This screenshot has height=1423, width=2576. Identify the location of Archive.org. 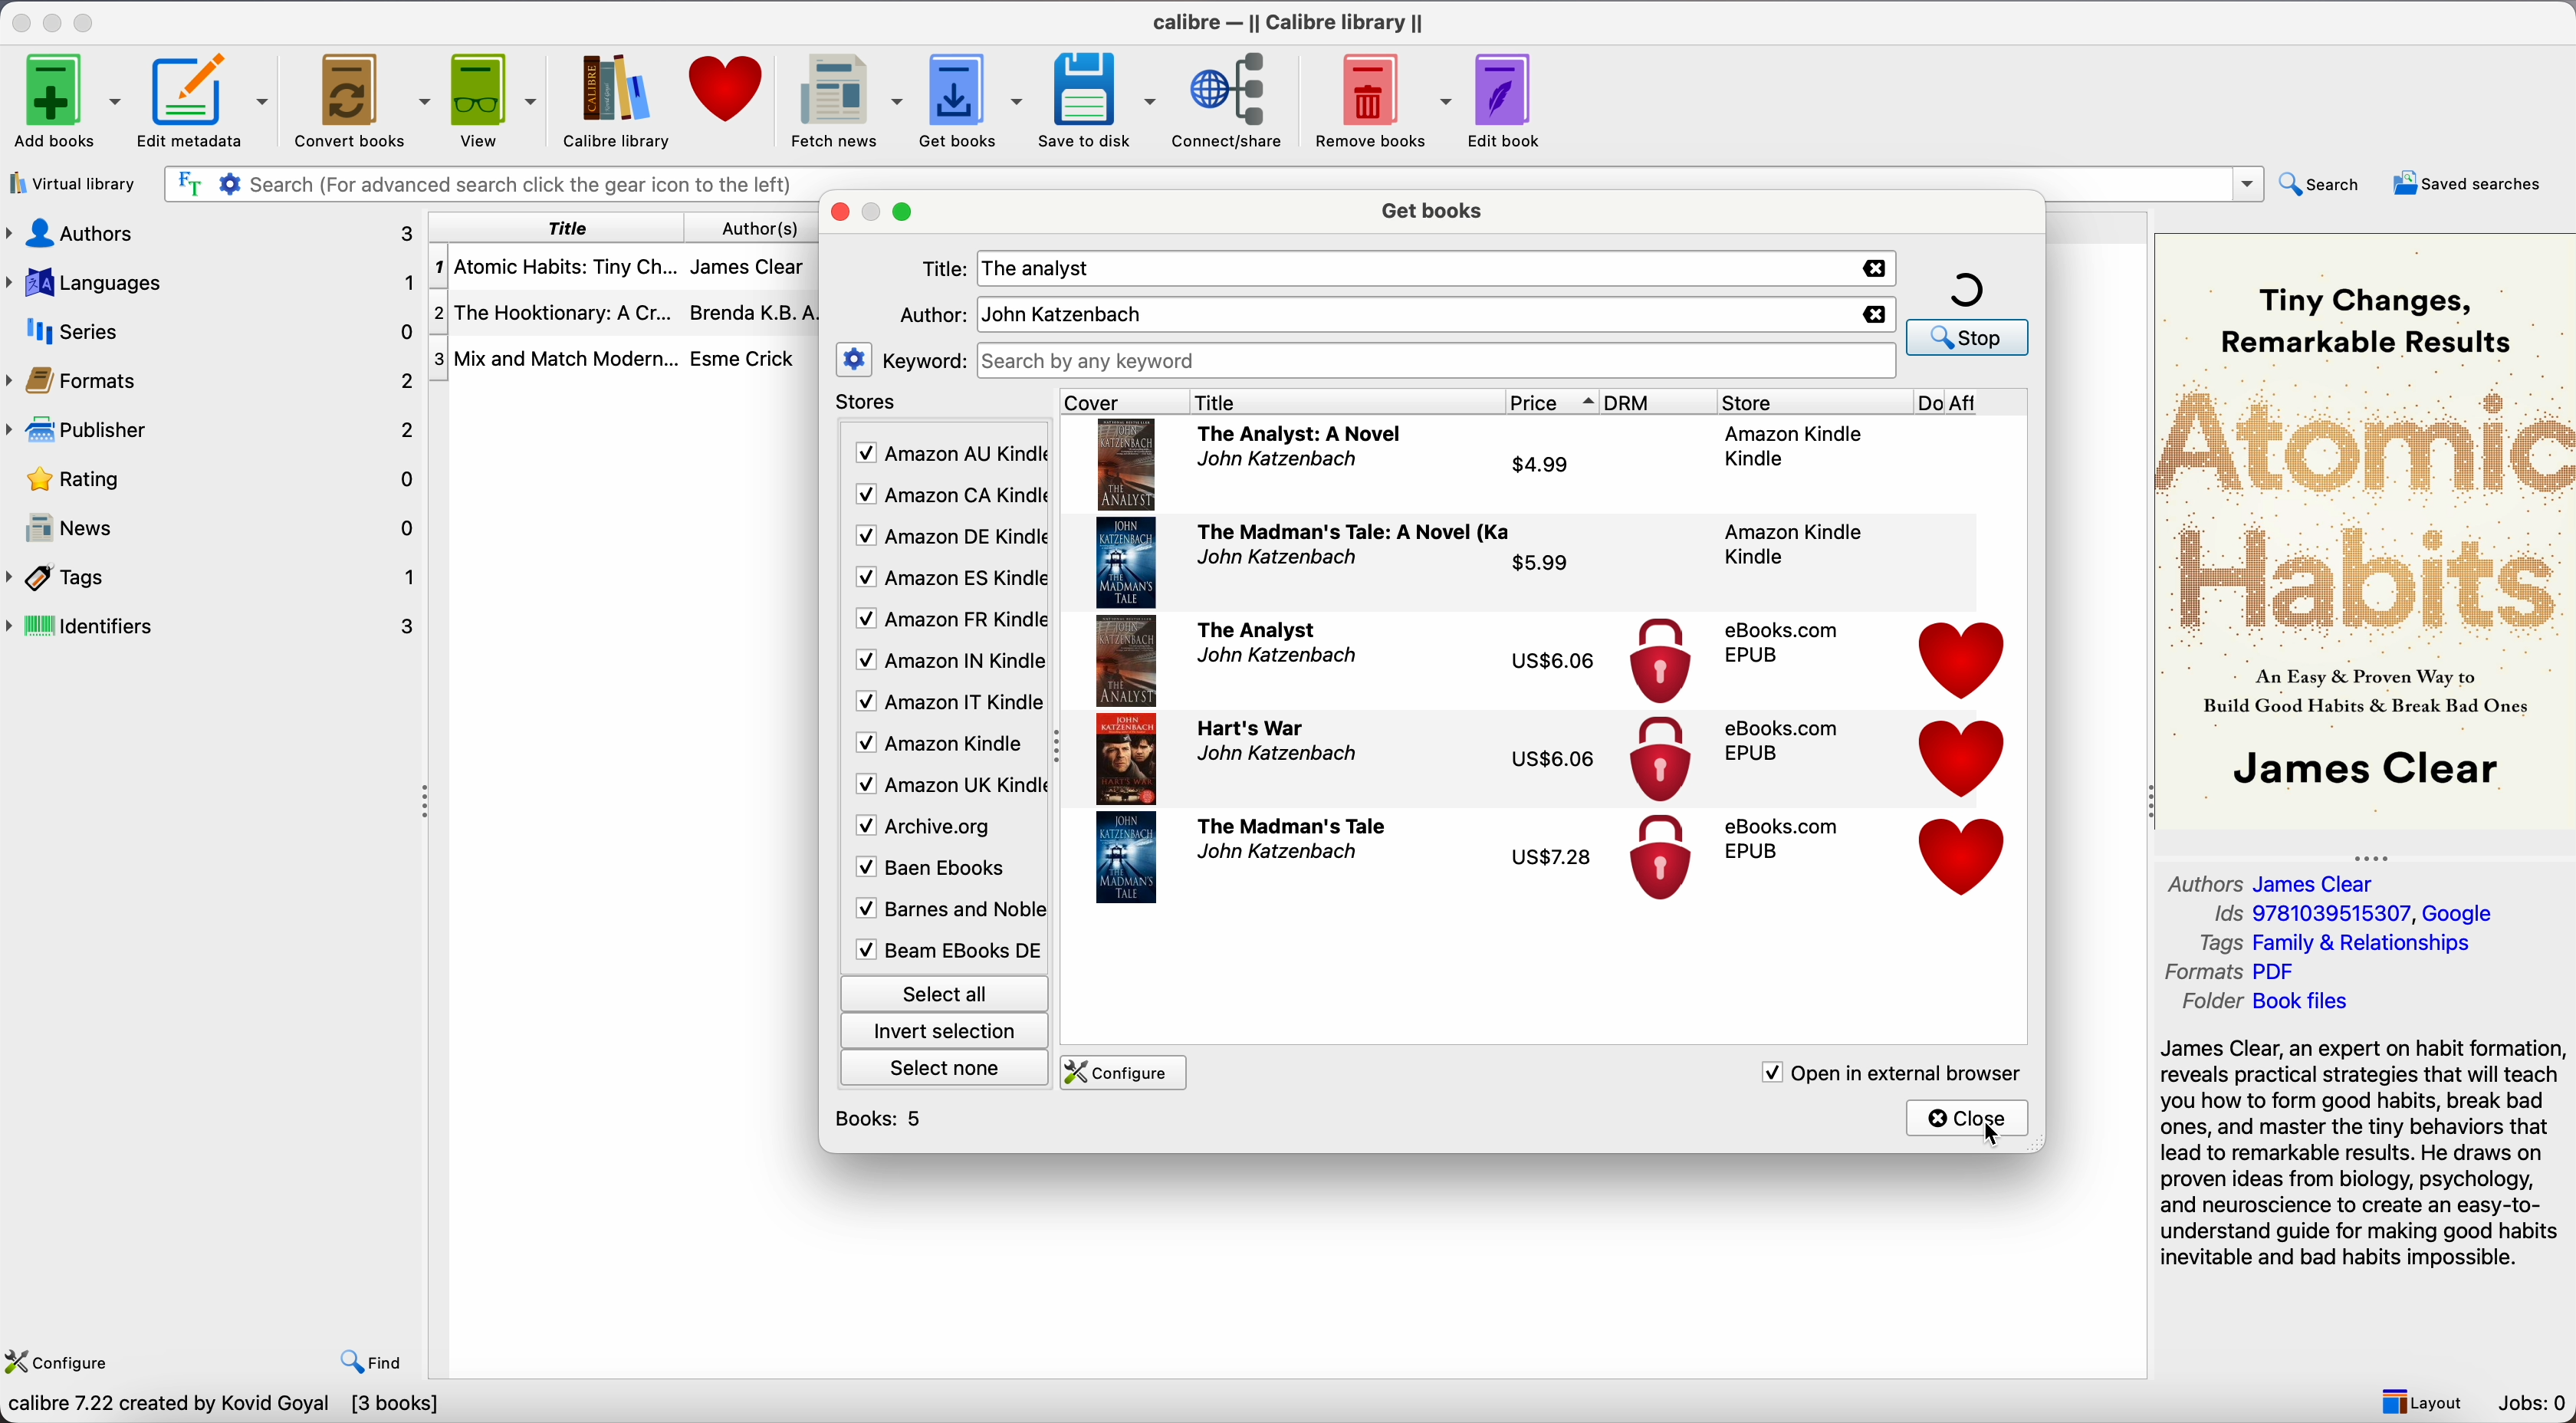
(943, 827).